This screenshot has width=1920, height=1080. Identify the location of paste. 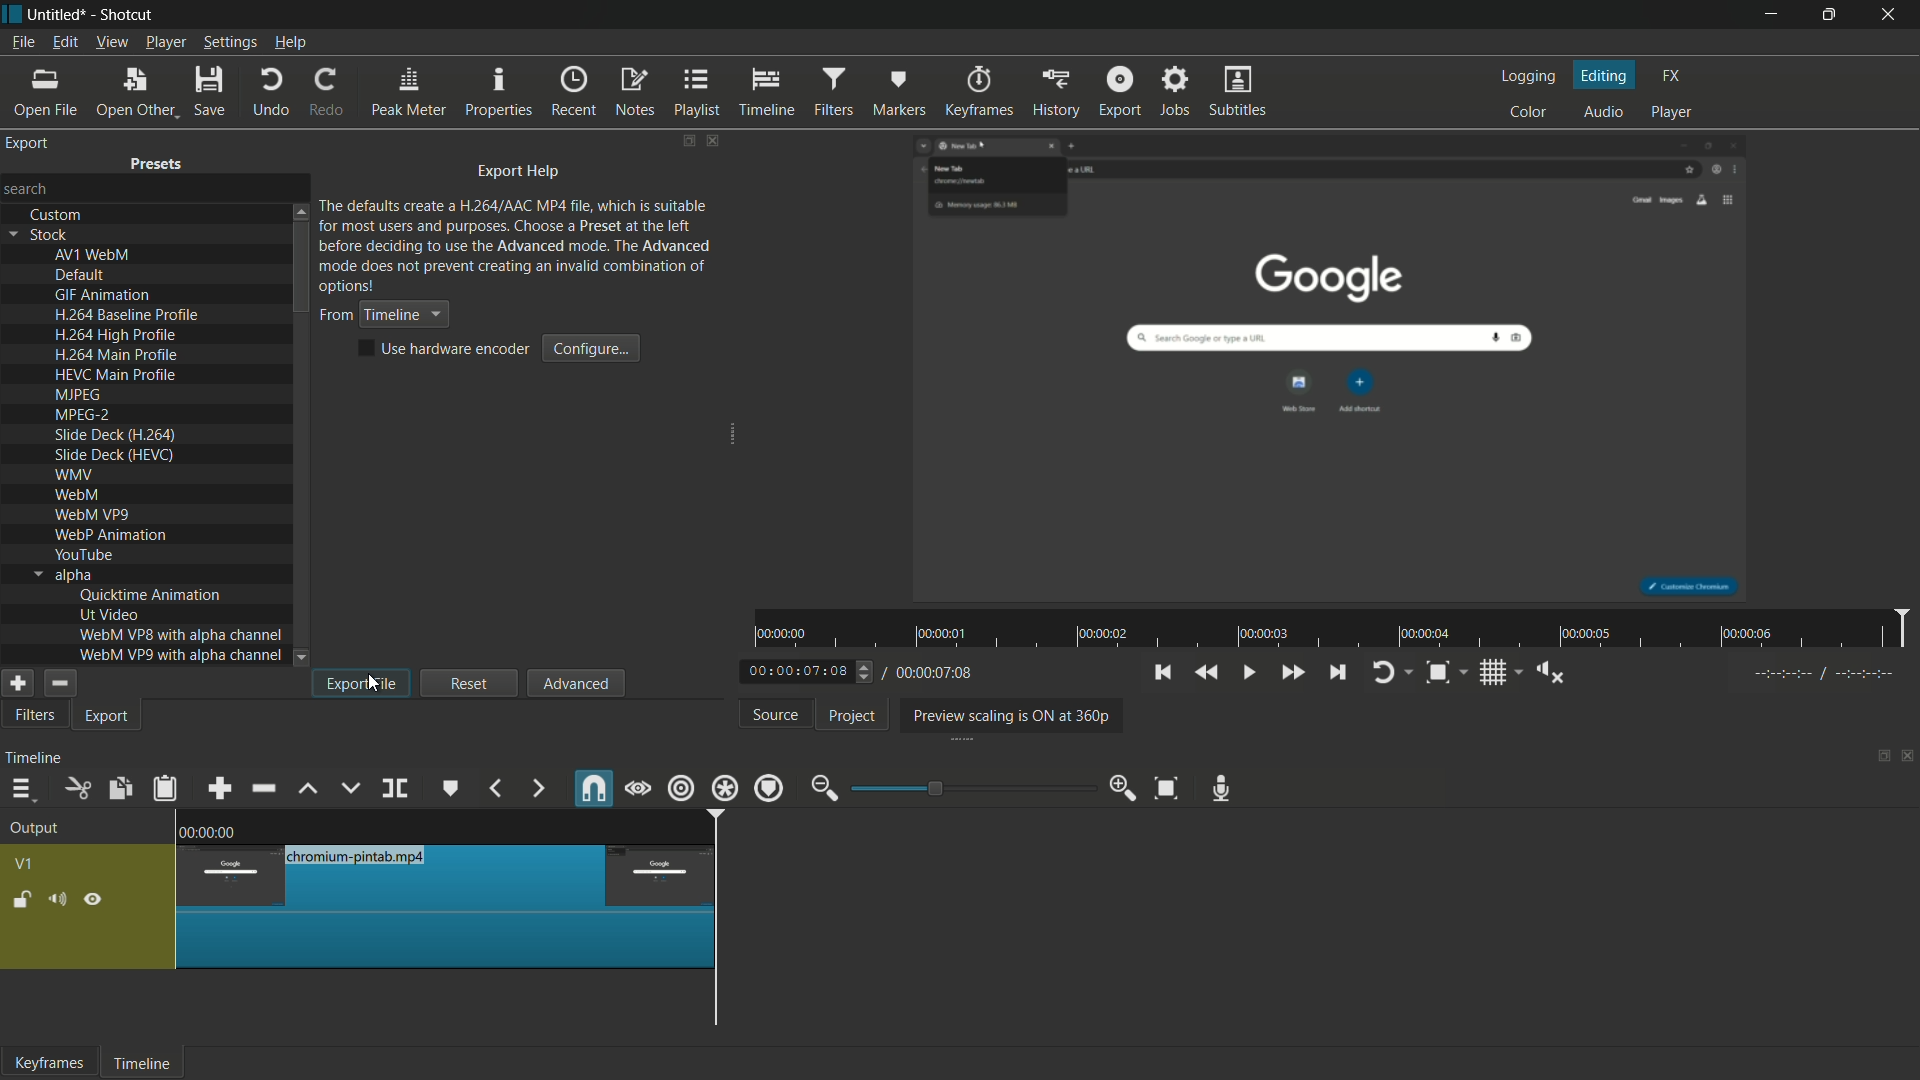
(169, 789).